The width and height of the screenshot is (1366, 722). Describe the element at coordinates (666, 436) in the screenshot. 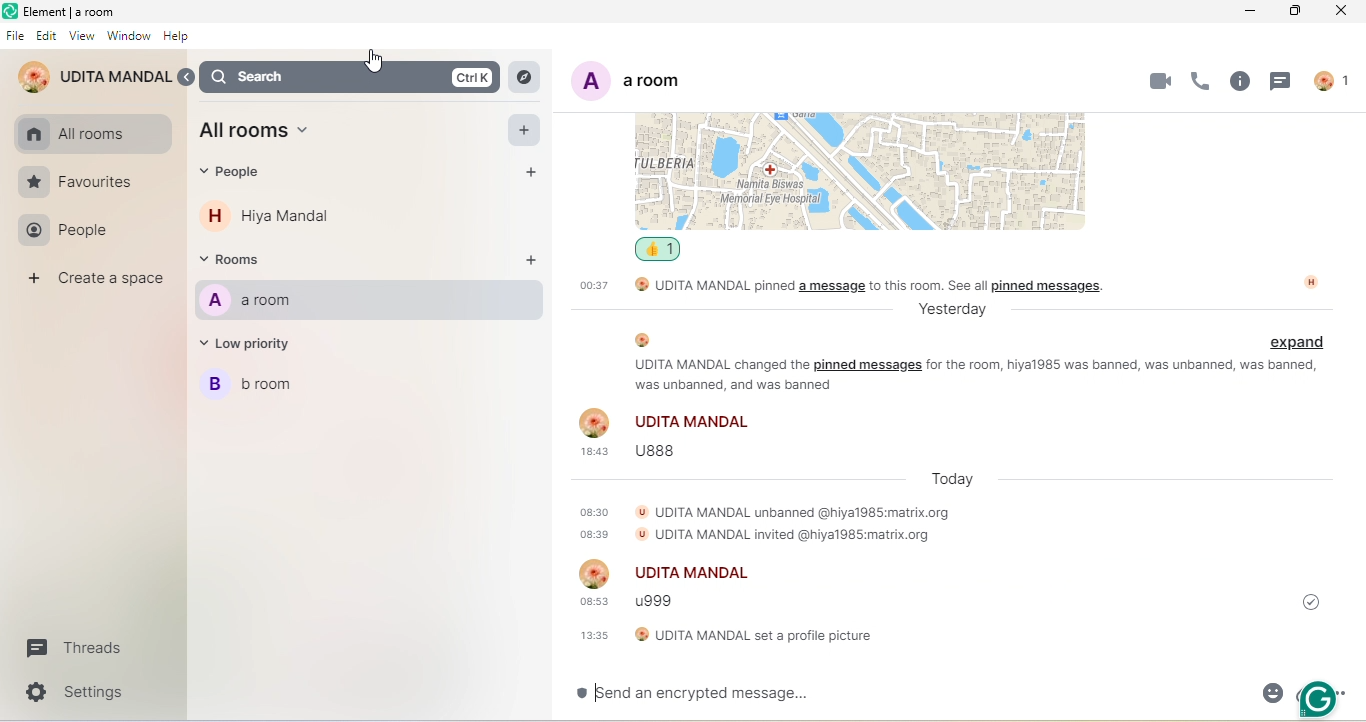

I see `Udita Mandal18:43 UBBS` at that location.